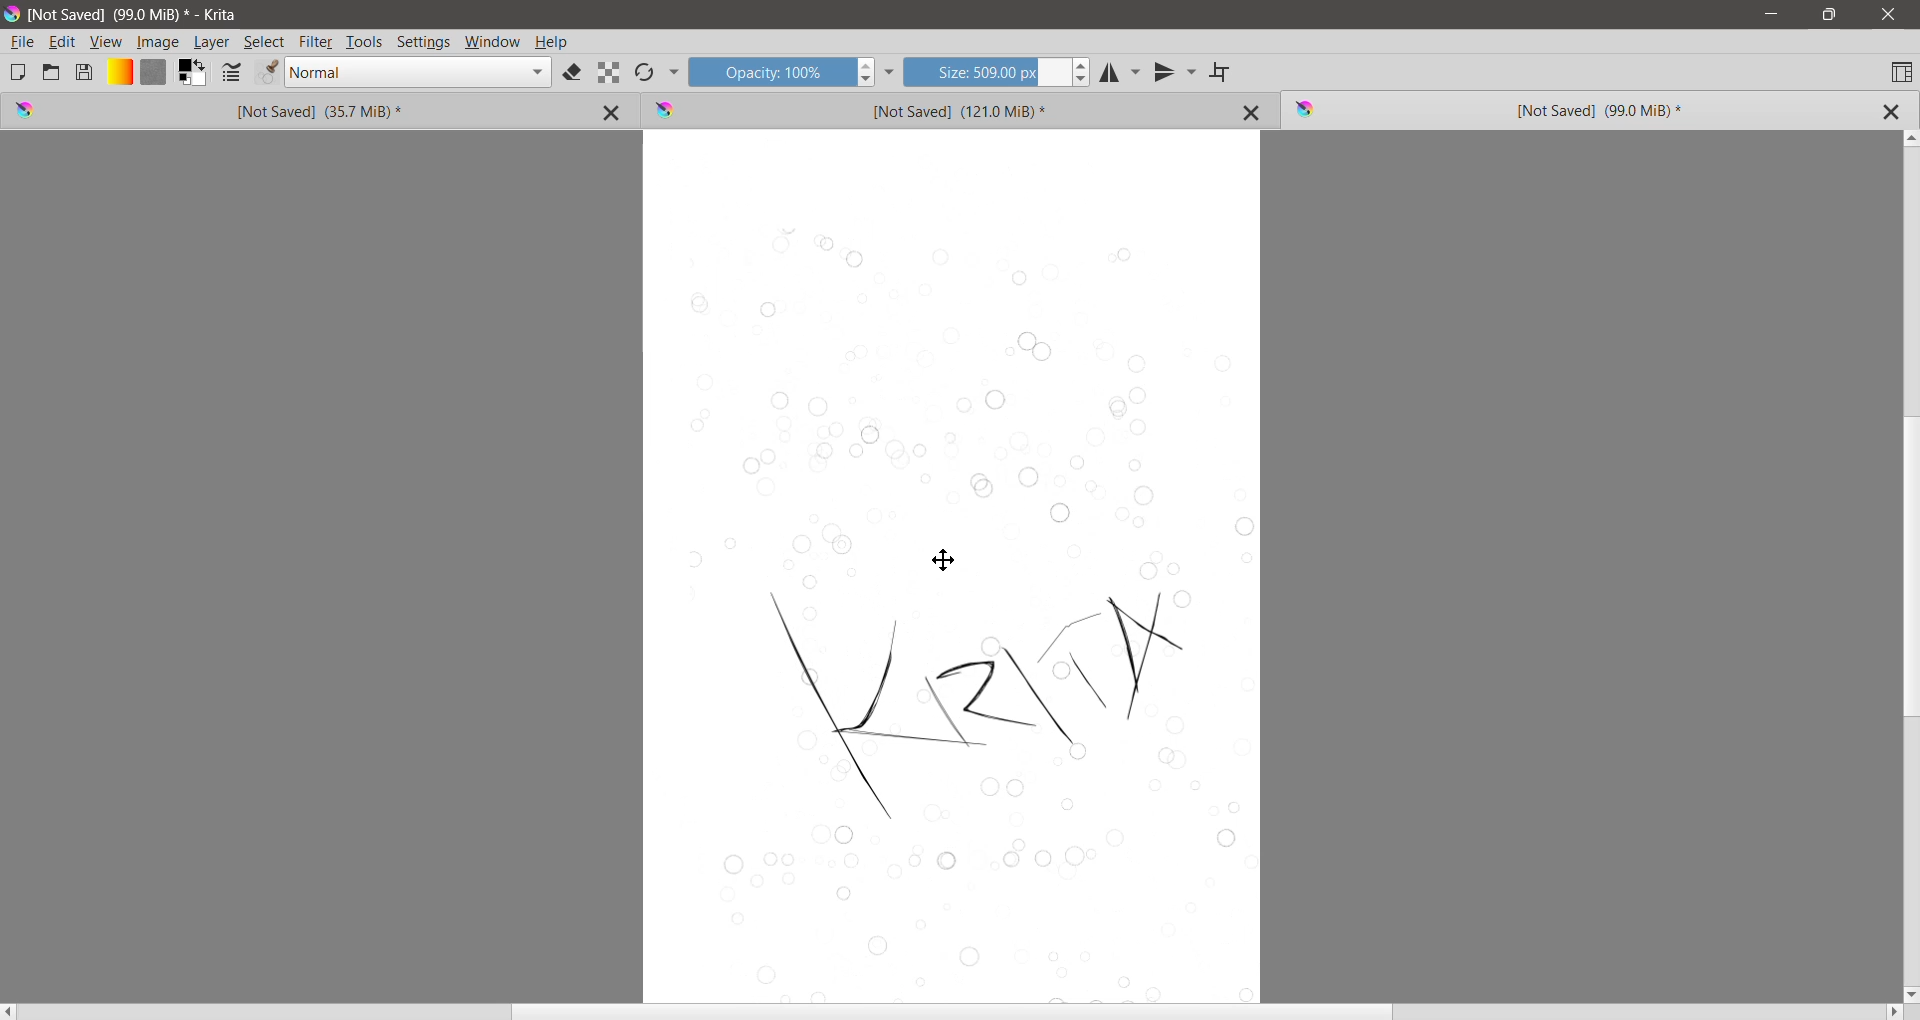 The image size is (1920, 1020). I want to click on Selection Moved on Canvas, so click(965, 616).